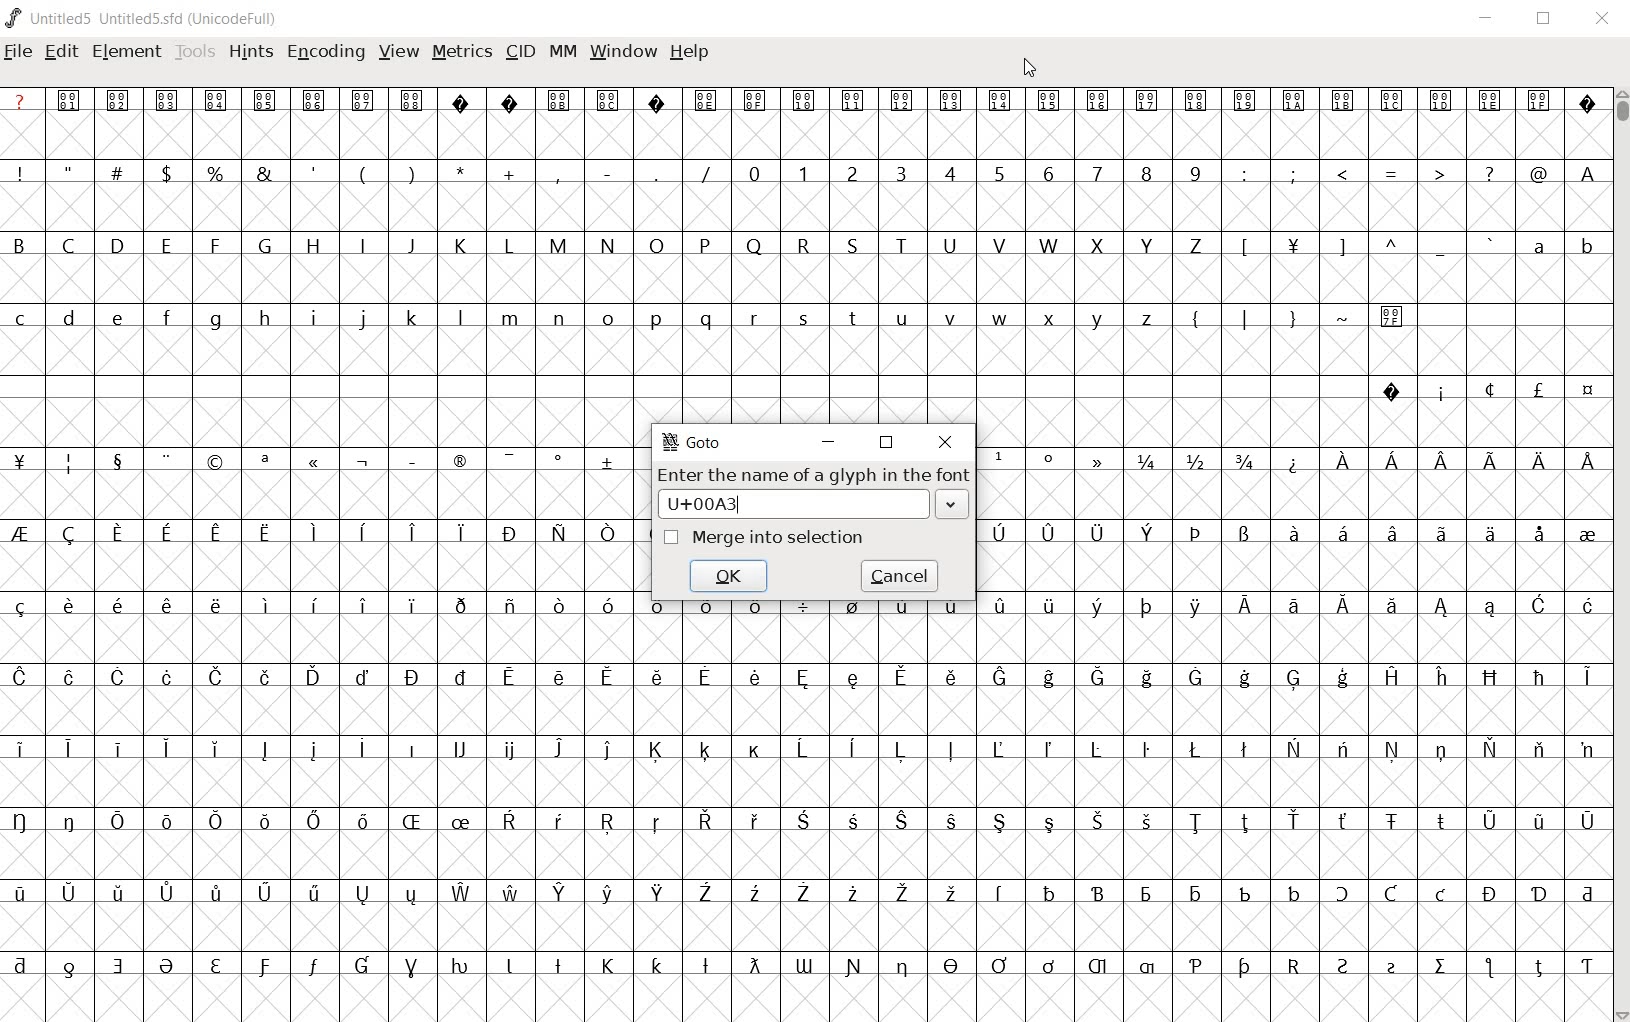  Describe the element at coordinates (461, 894) in the screenshot. I see `Symbol` at that location.